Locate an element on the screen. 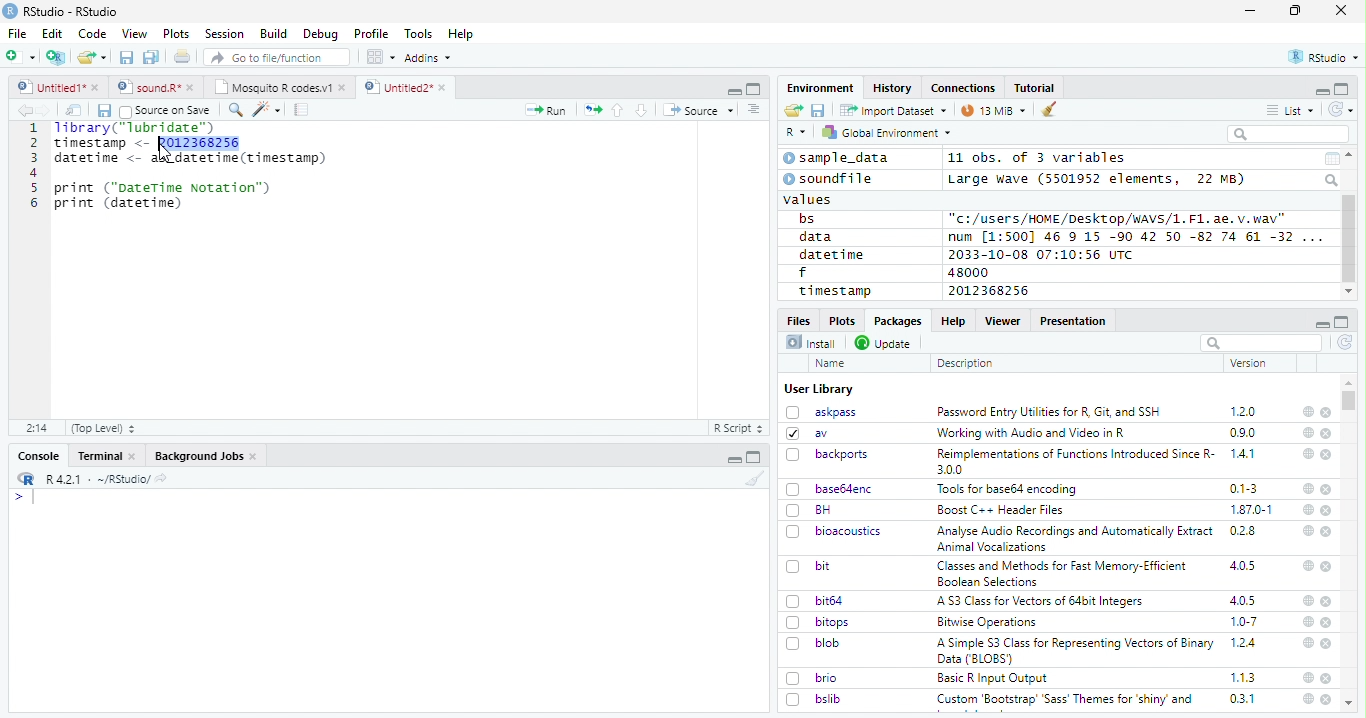 The width and height of the screenshot is (1366, 718). R Script is located at coordinates (737, 429).